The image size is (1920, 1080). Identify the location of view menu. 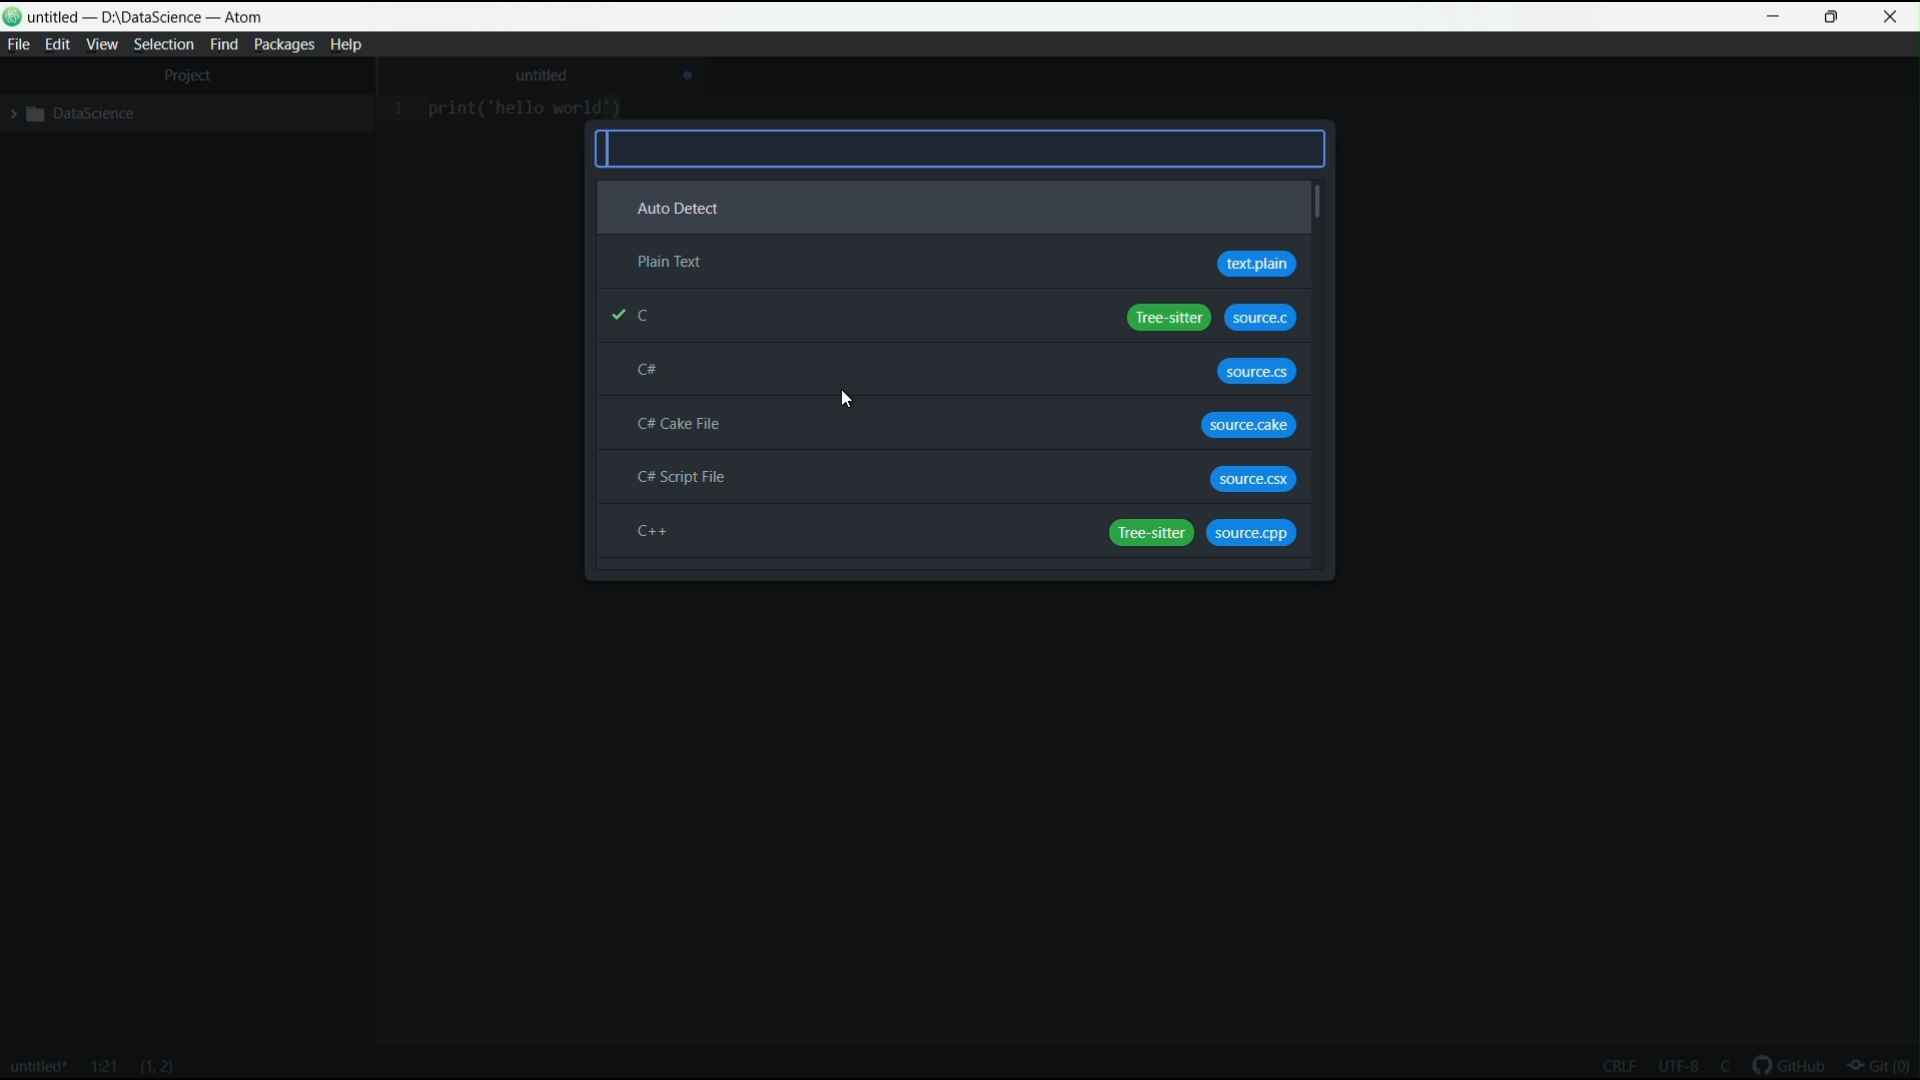
(101, 45).